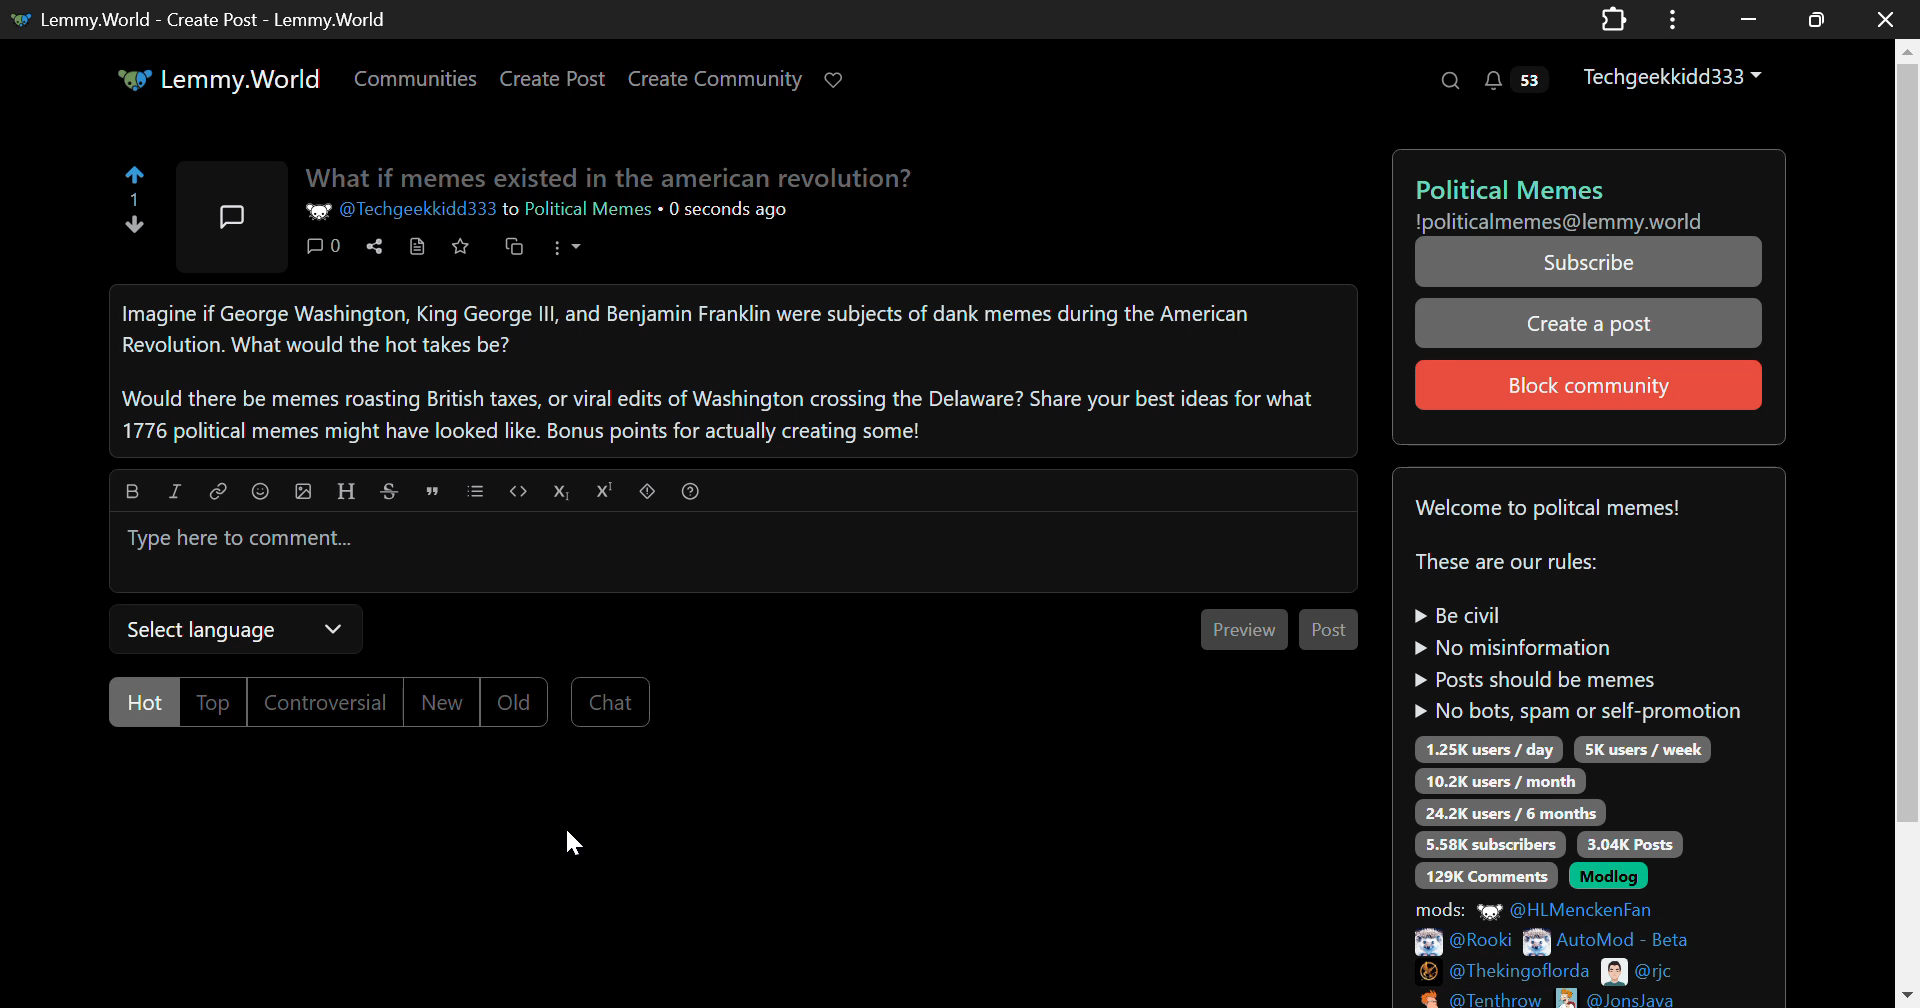  What do you see at coordinates (1452, 82) in the screenshot?
I see `Search` at bounding box center [1452, 82].